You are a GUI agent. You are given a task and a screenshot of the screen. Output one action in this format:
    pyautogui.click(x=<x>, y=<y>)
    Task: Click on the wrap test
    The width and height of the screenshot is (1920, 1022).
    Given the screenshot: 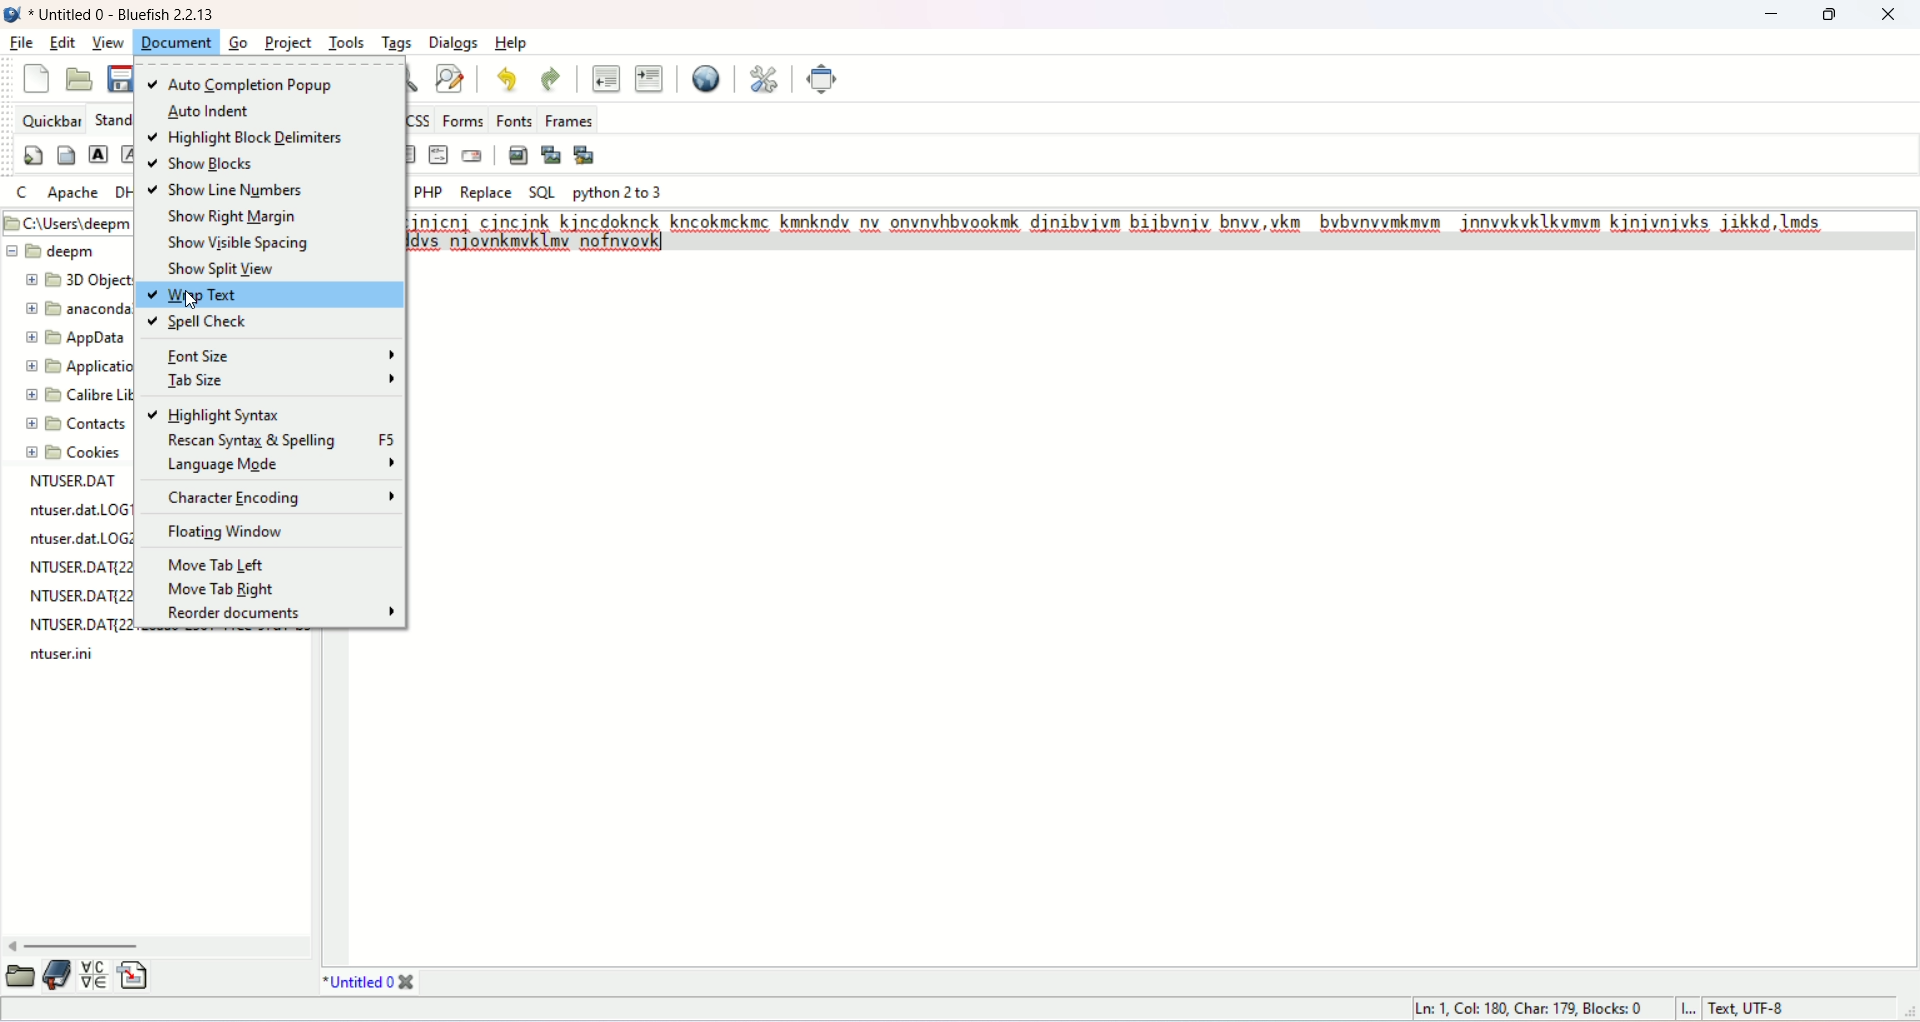 What is the action you would take?
    pyautogui.click(x=271, y=296)
    